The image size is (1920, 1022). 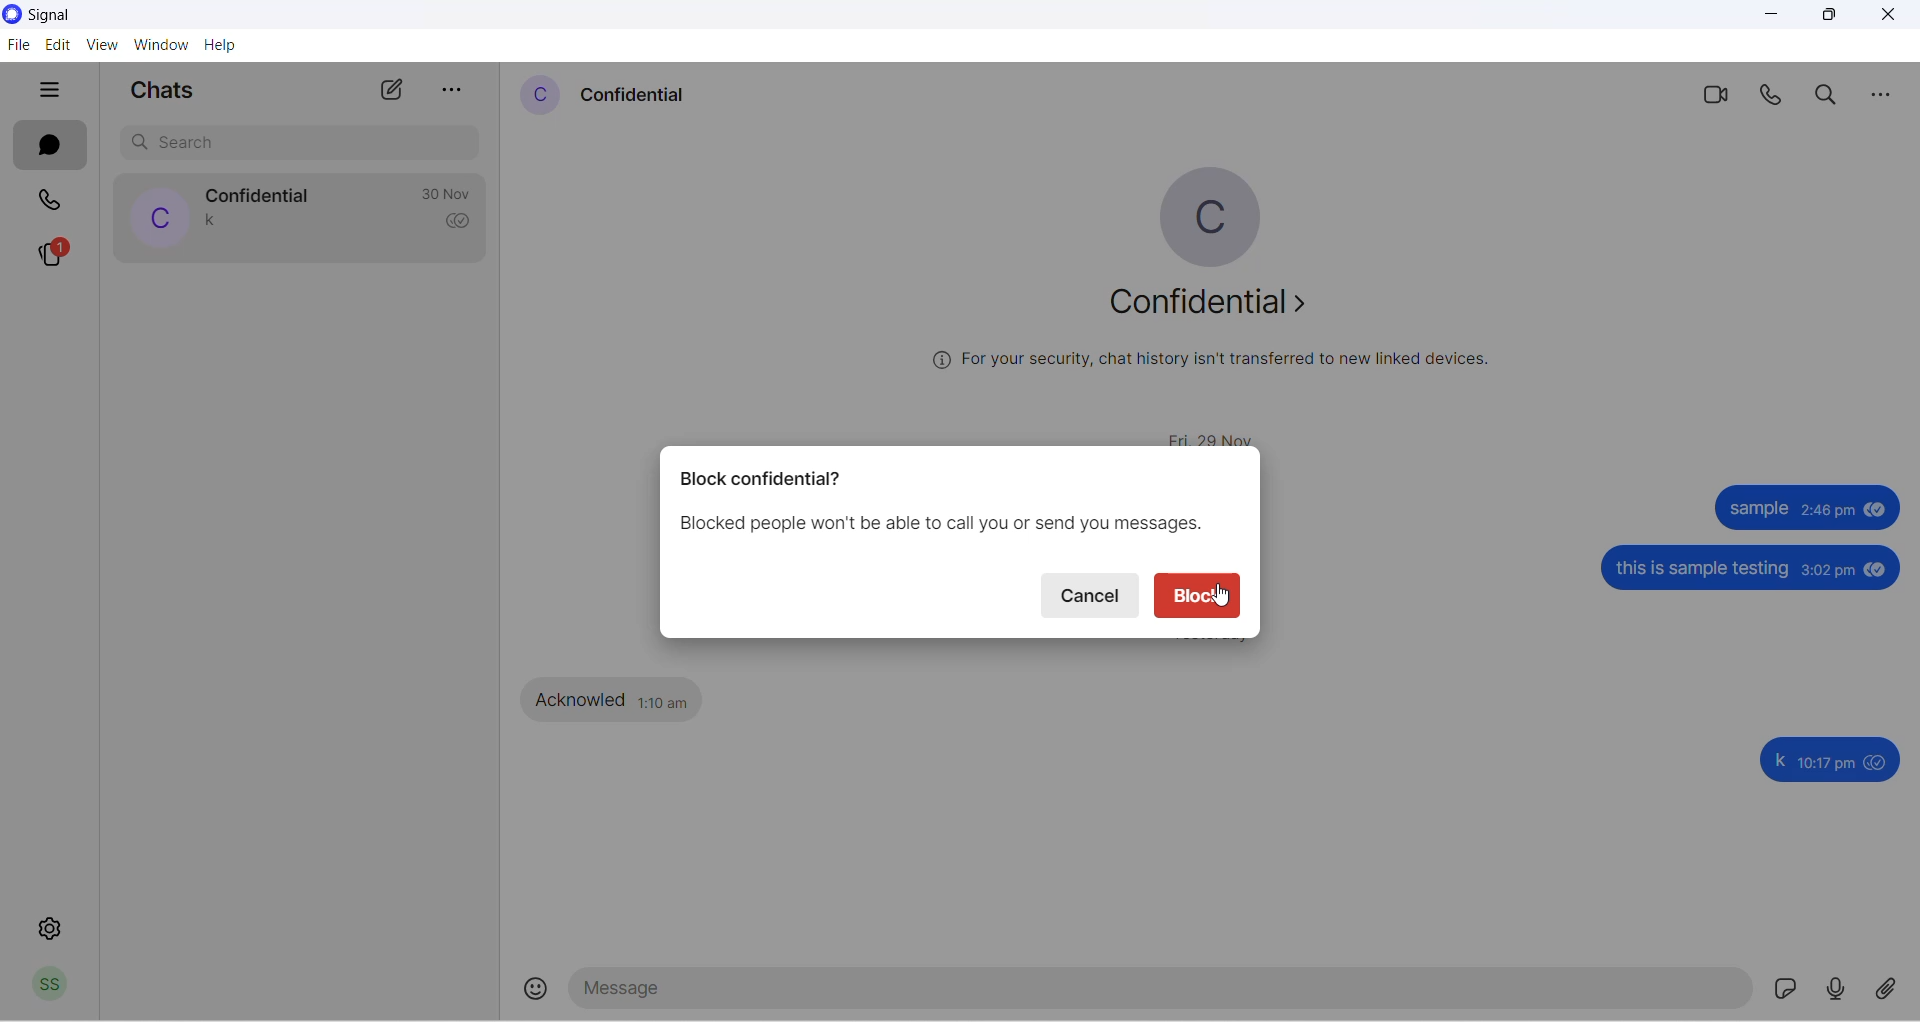 What do you see at coordinates (52, 254) in the screenshot?
I see `stories` at bounding box center [52, 254].